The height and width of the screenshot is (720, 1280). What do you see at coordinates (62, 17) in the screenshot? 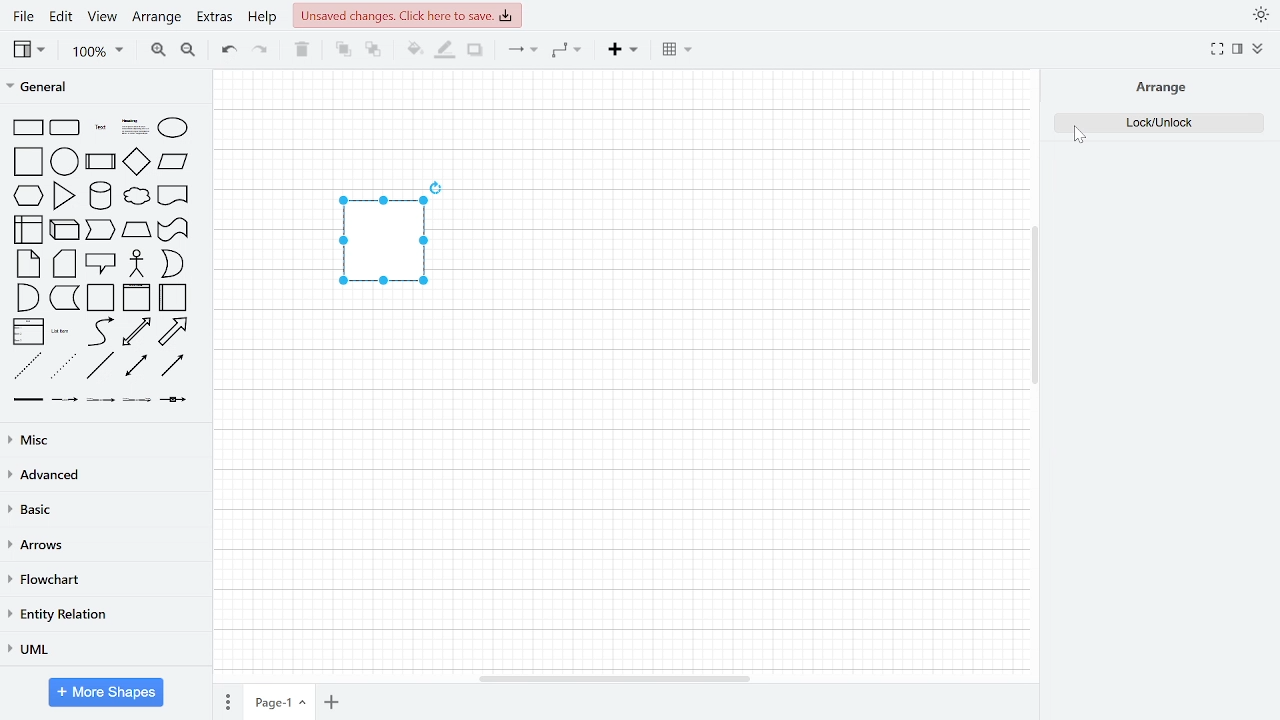
I see `edit` at bounding box center [62, 17].